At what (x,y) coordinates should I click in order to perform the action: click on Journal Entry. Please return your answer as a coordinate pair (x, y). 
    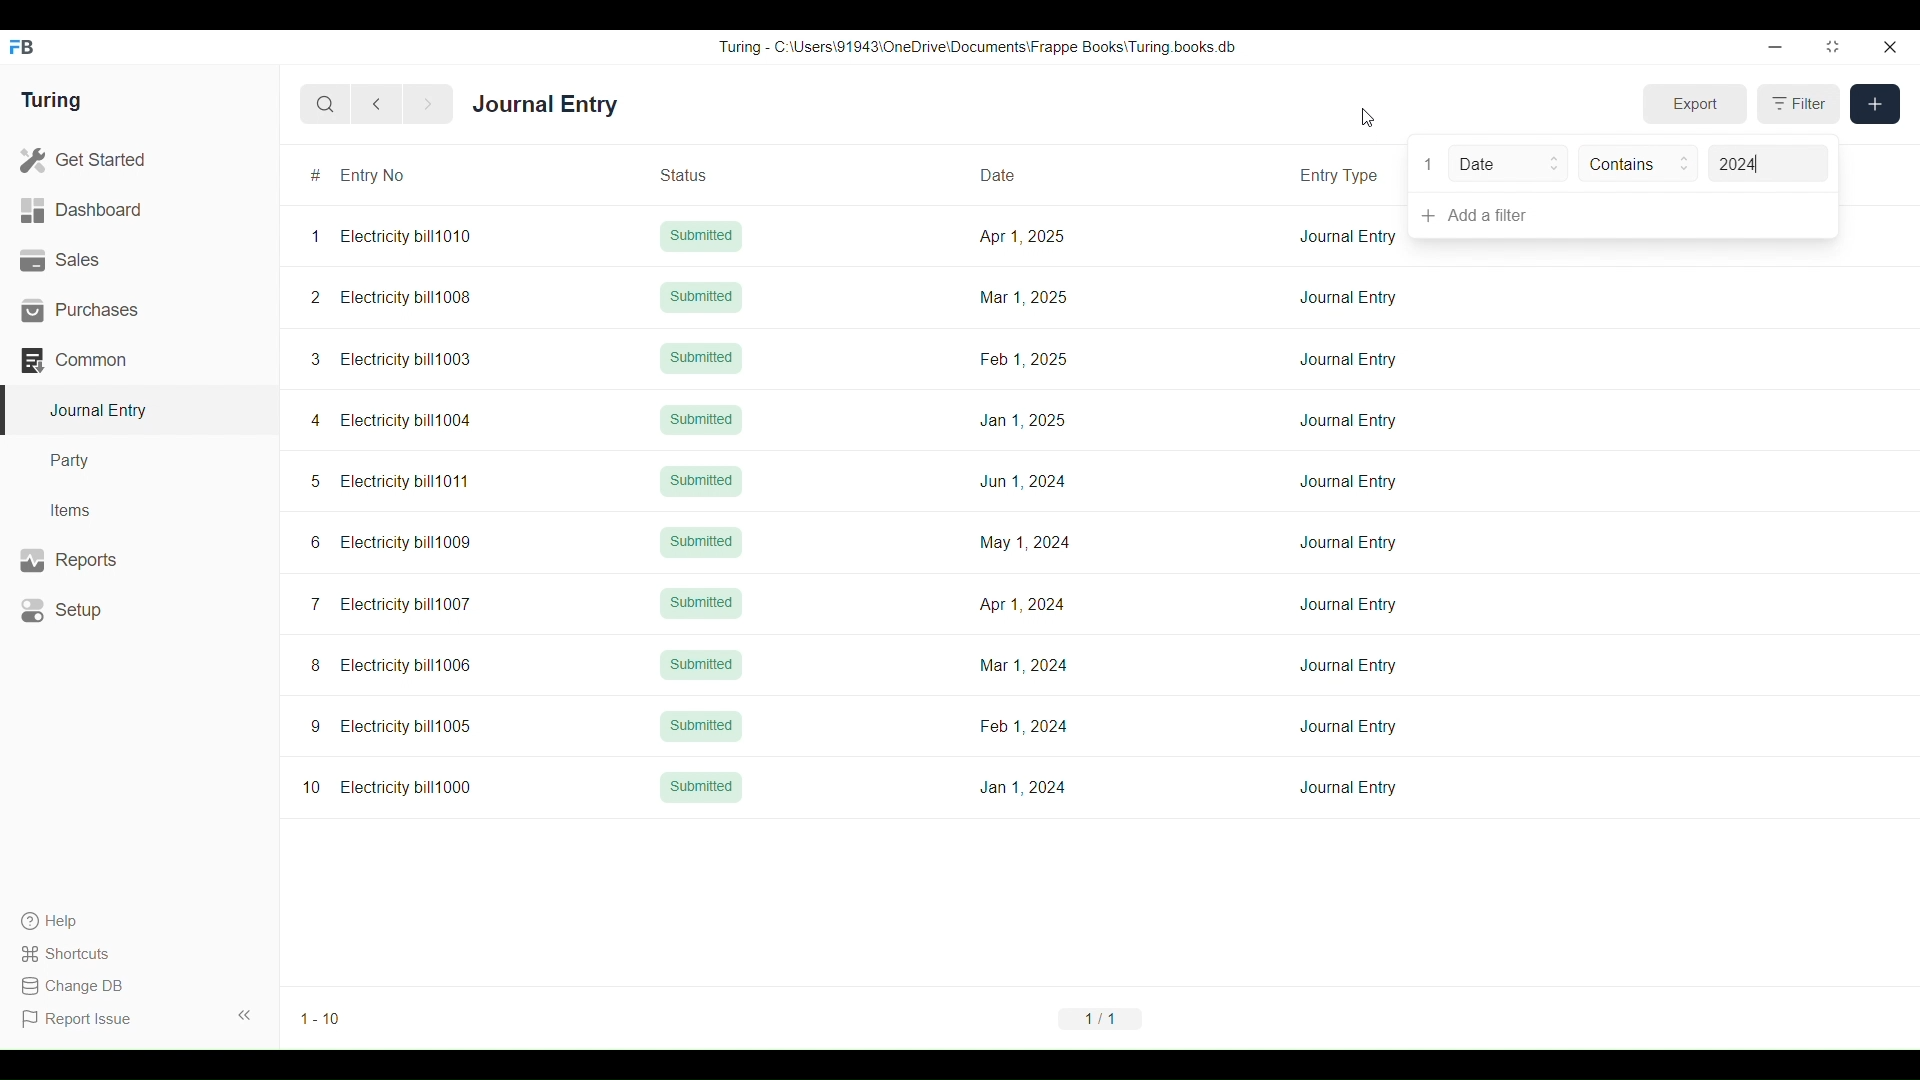
    Looking at the image, I should click on (1348, 727).